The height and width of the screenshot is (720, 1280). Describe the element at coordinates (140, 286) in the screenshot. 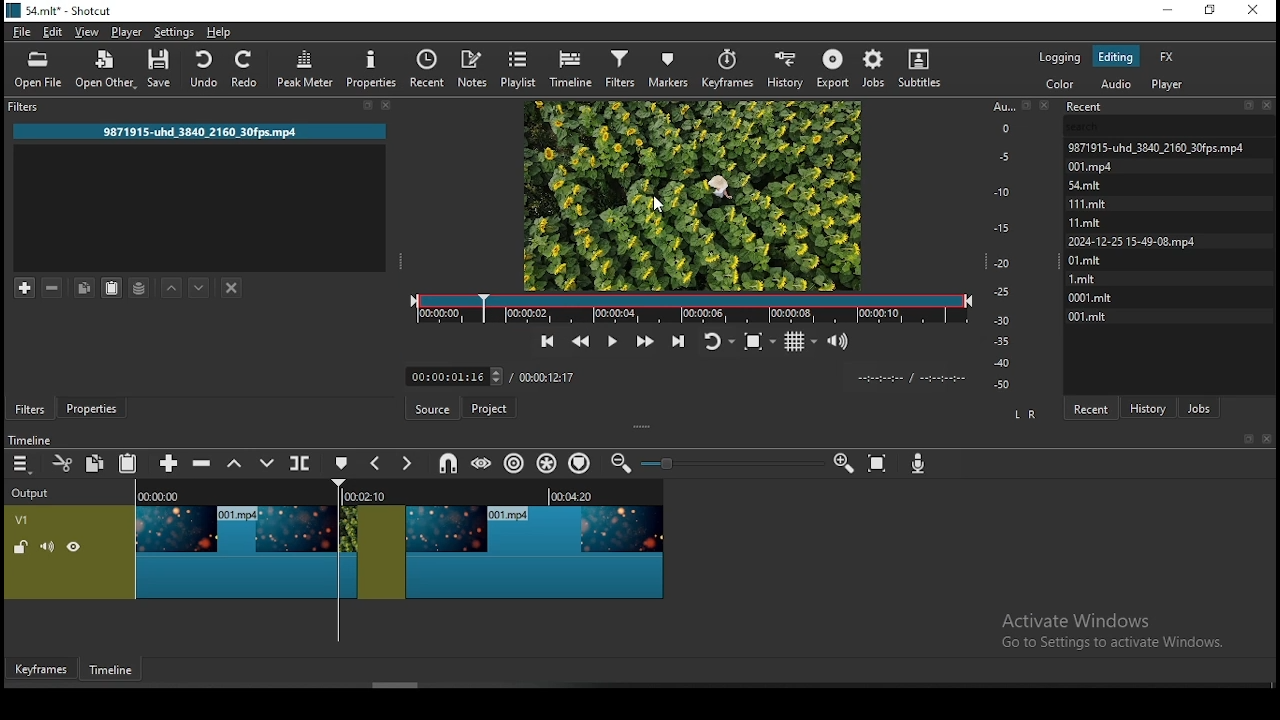

I see `save filter set` at that location.